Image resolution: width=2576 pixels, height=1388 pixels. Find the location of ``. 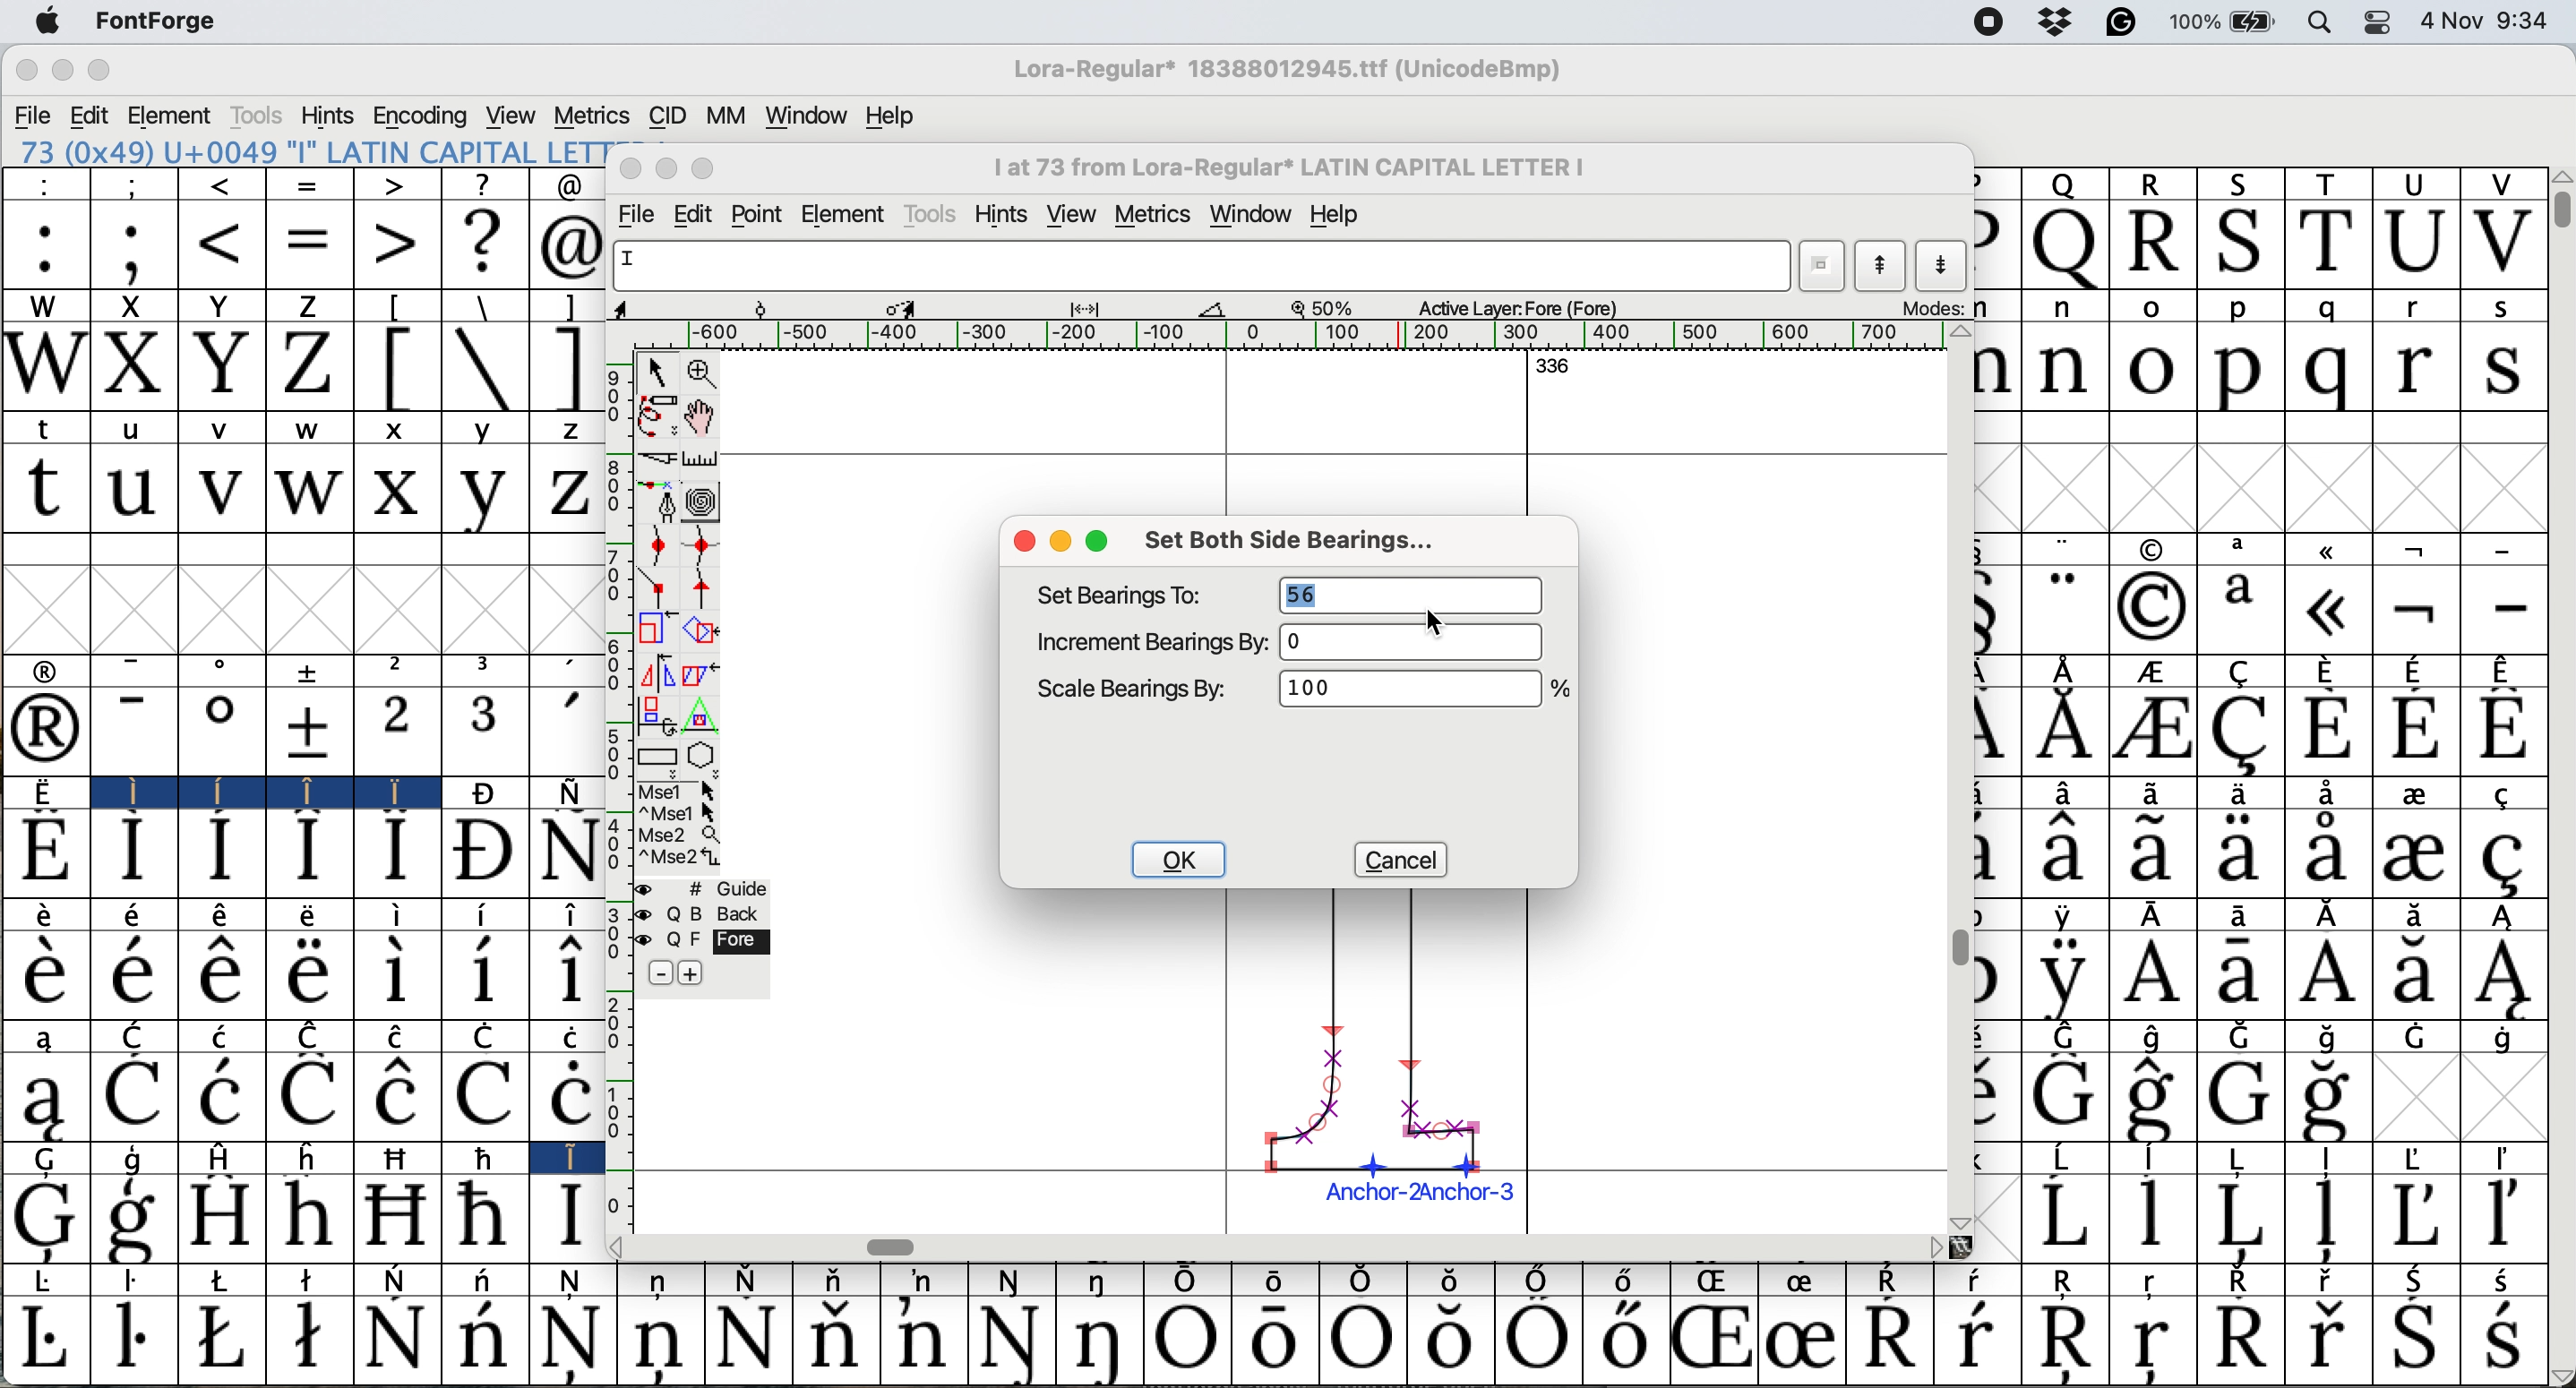

 is located at coordinates (2560, 1375).